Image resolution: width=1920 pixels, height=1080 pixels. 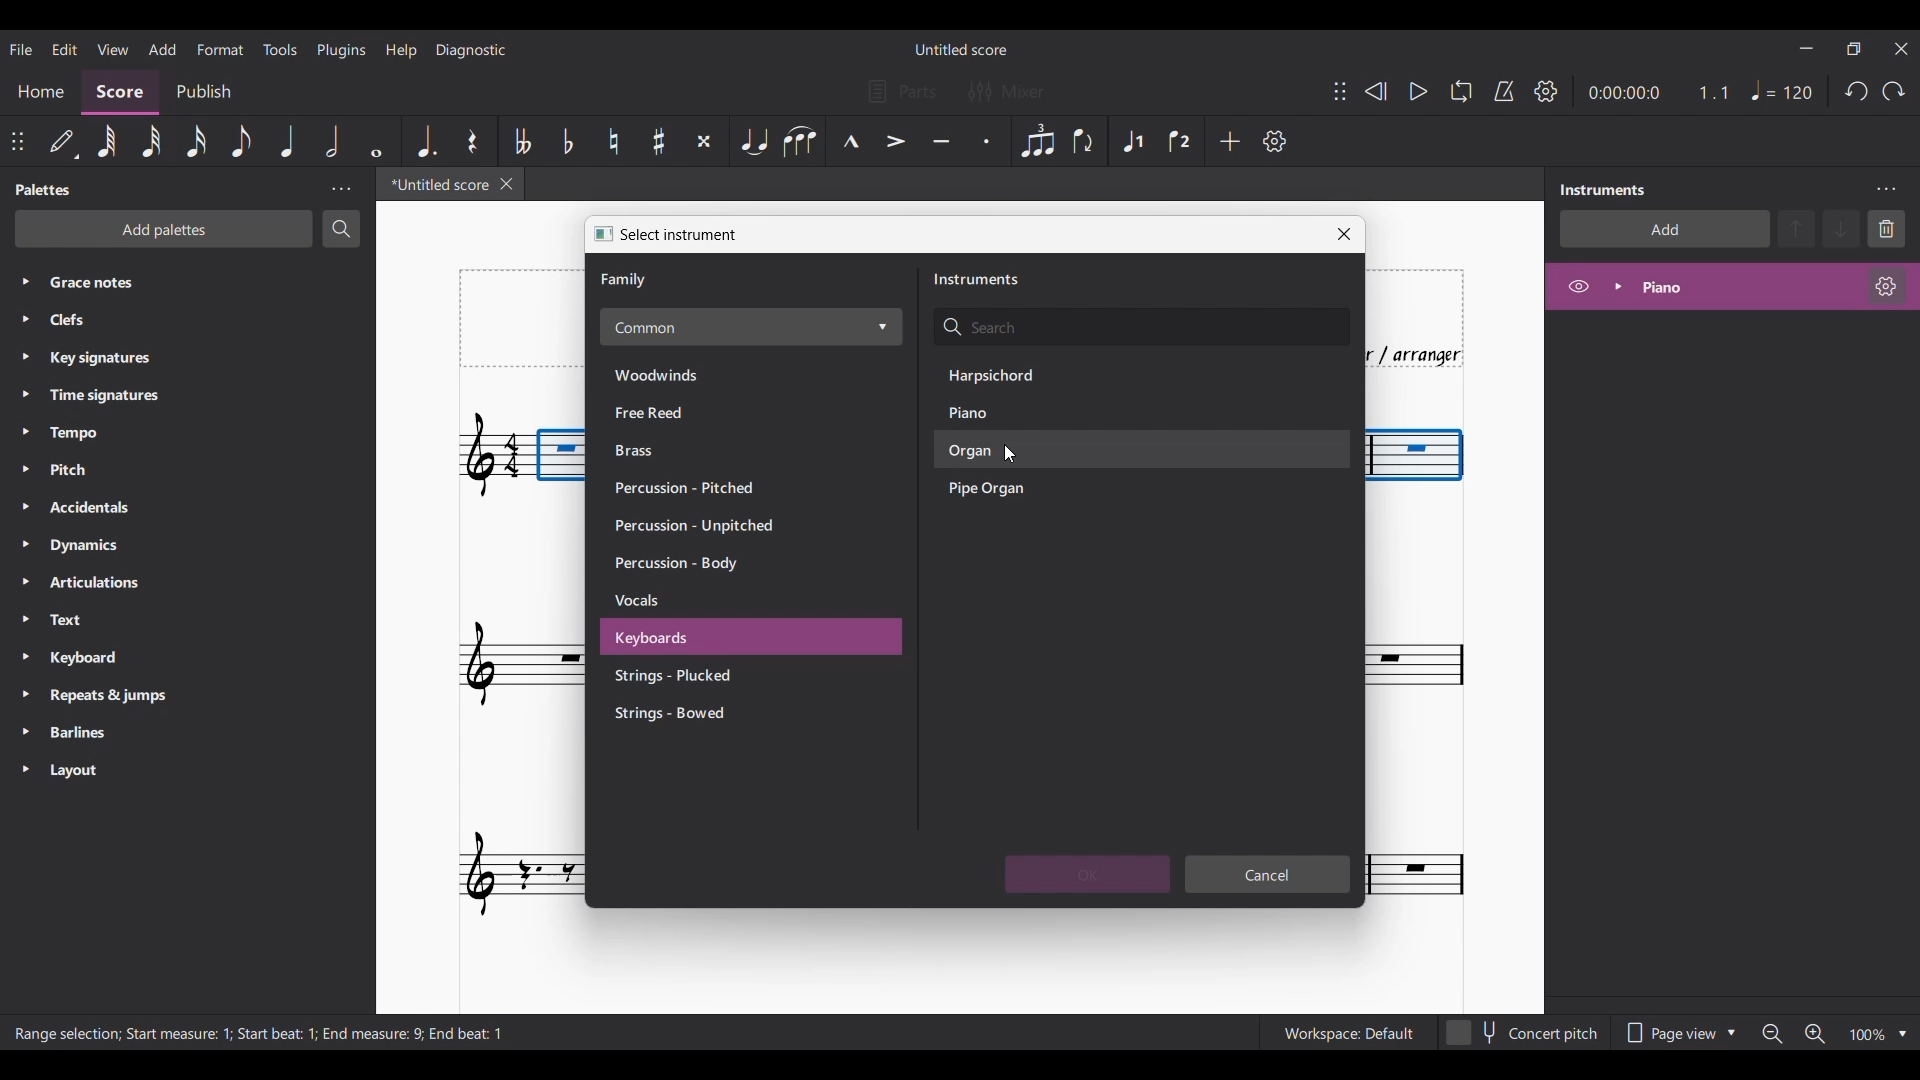 I want to click on Layout, so click(x=104, y=772).